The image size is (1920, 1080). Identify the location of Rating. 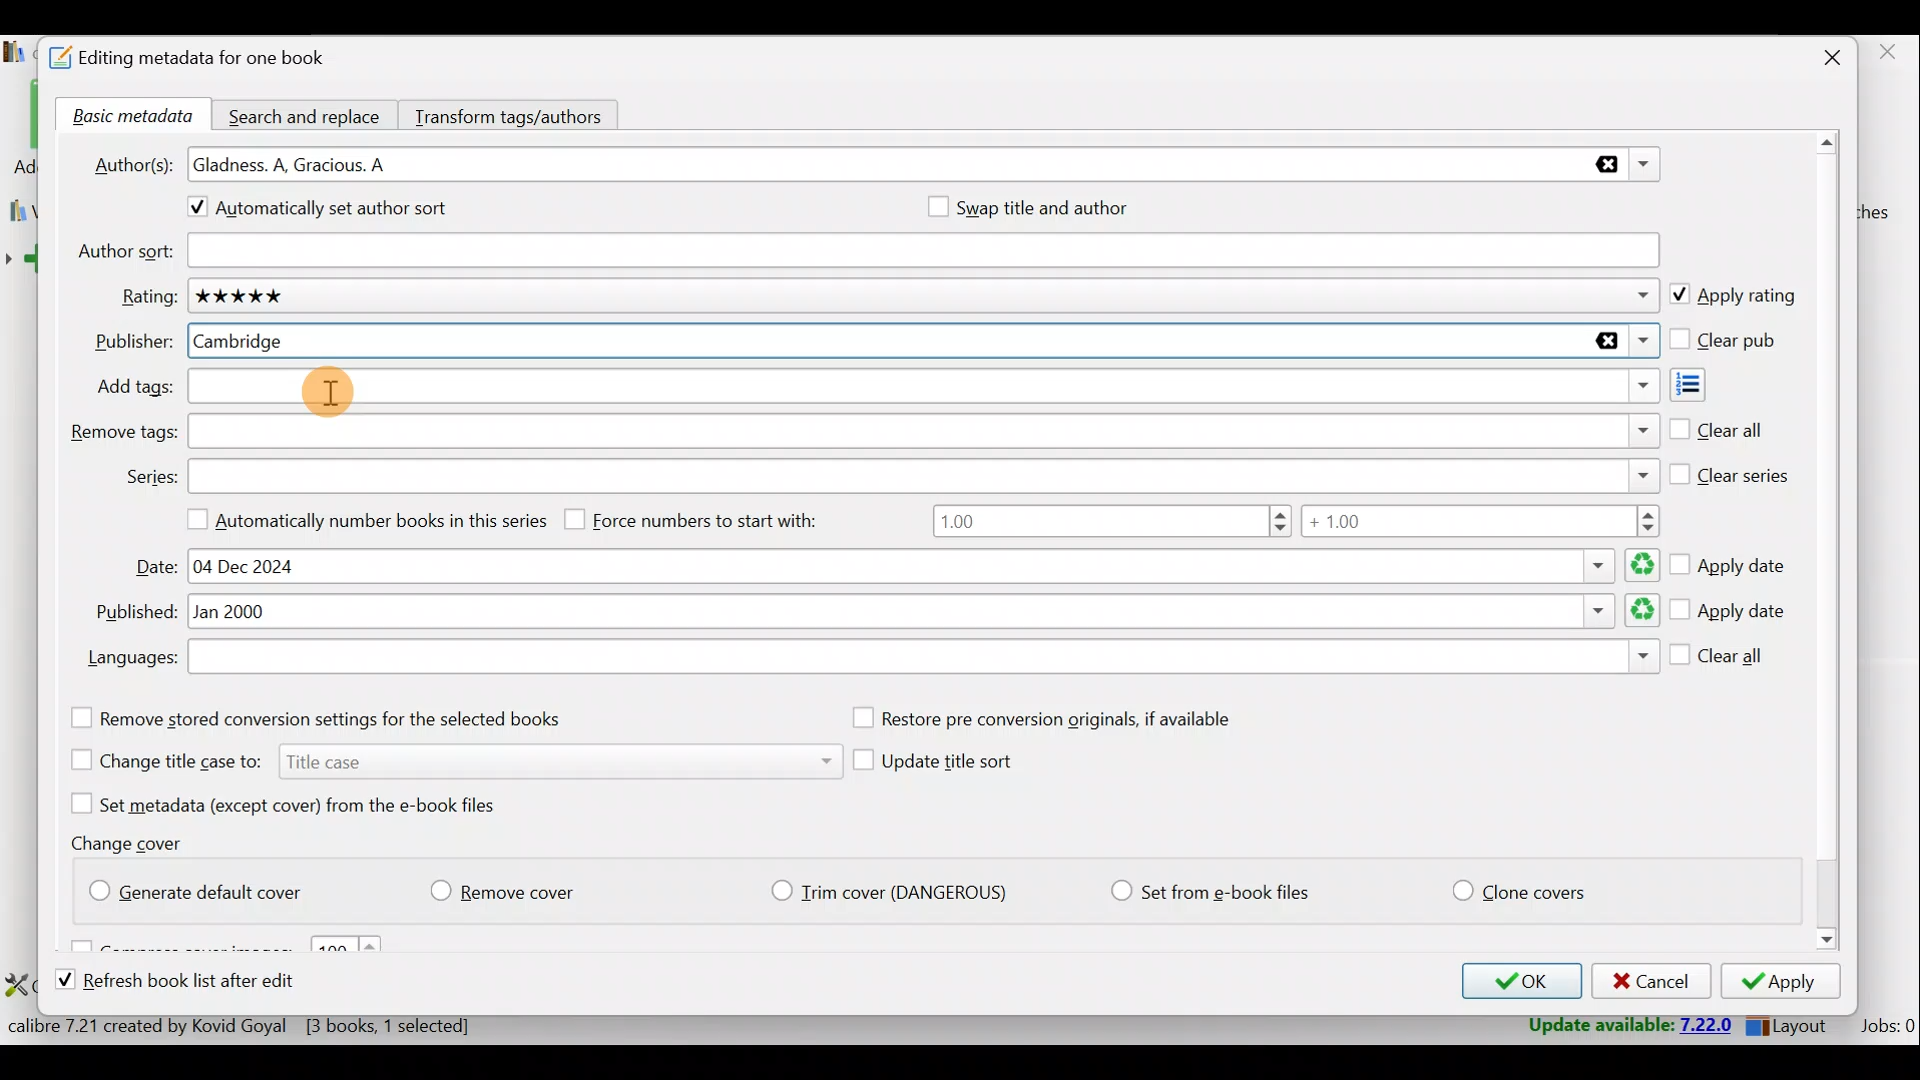
(927, 299).